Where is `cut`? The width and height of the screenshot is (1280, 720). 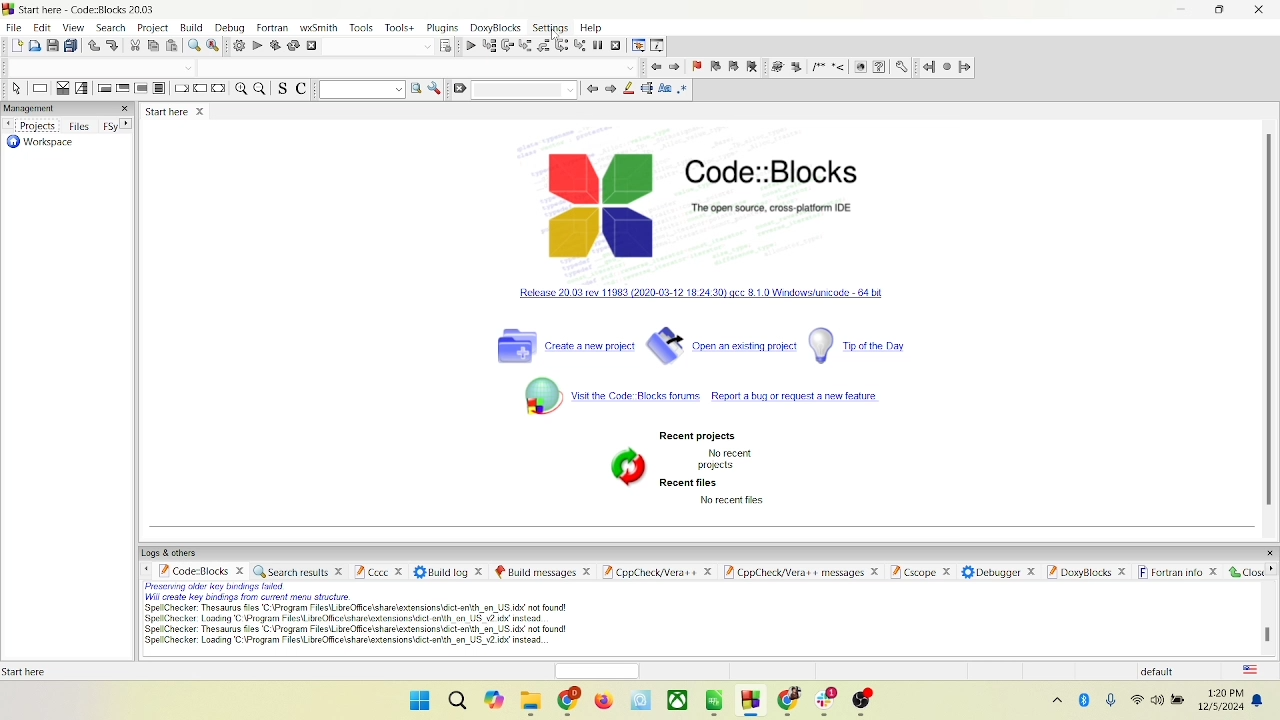
cut is located at coordinates (135, 45).